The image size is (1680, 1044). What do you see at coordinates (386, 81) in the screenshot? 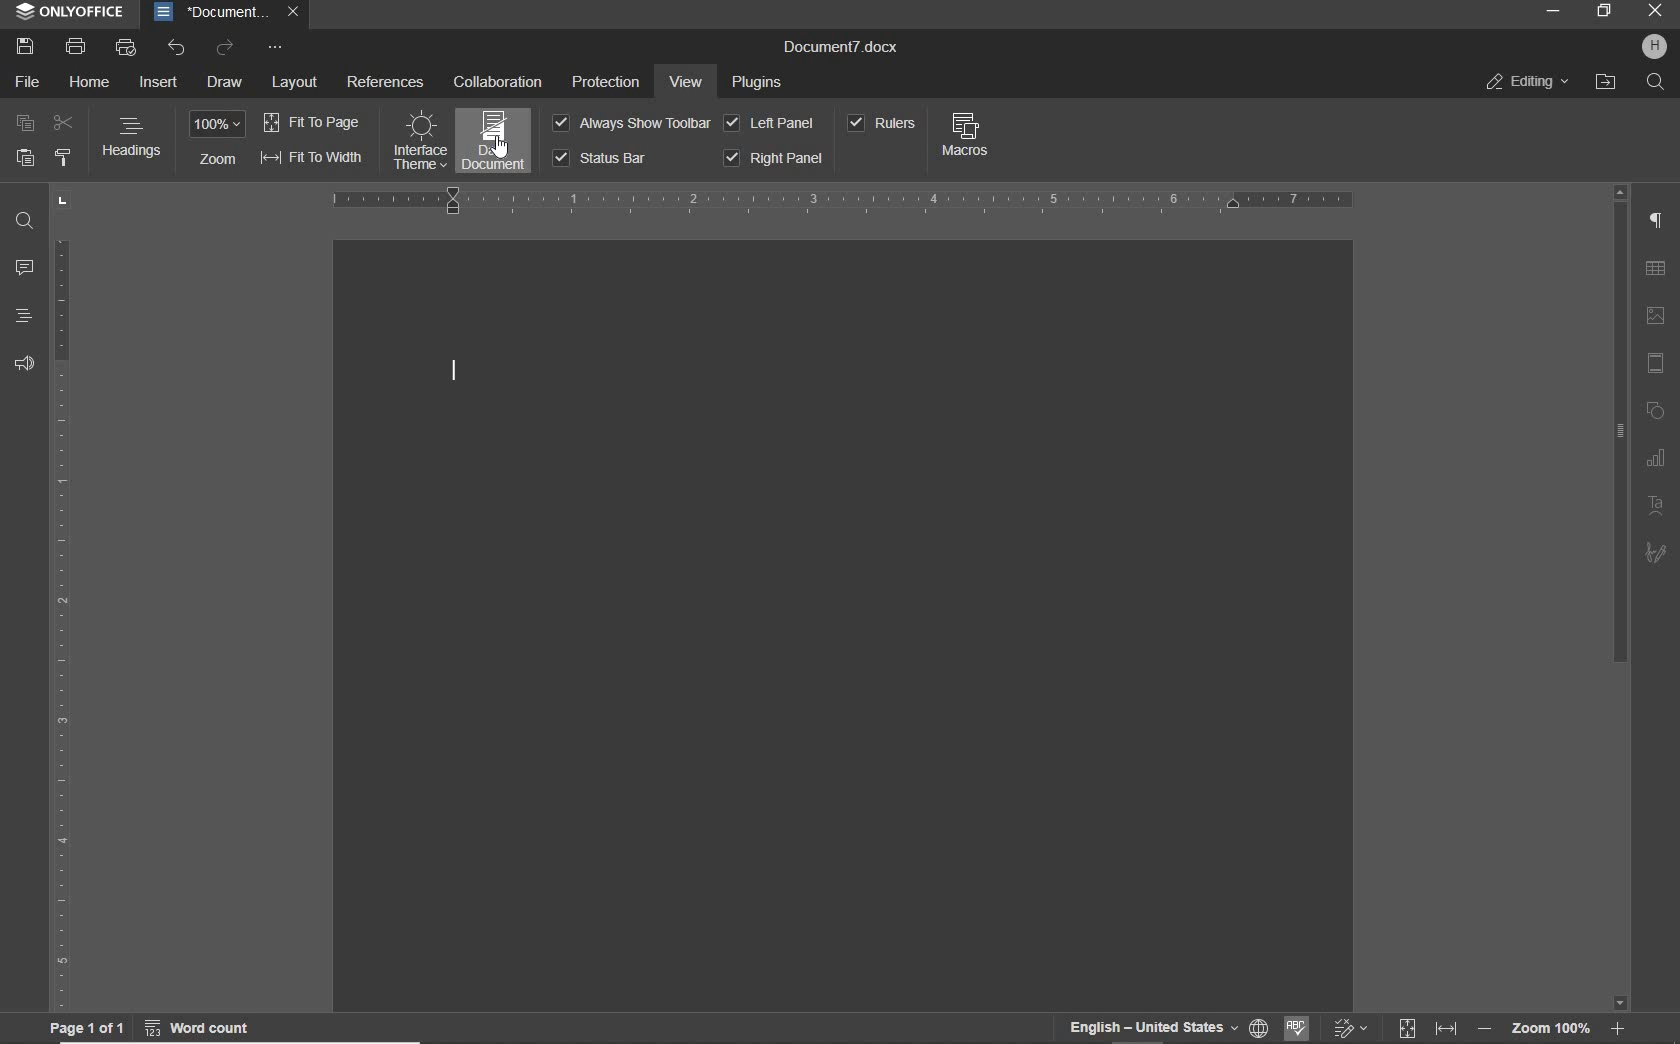
I see `REFERENCES` at bounding box center [386, 81].